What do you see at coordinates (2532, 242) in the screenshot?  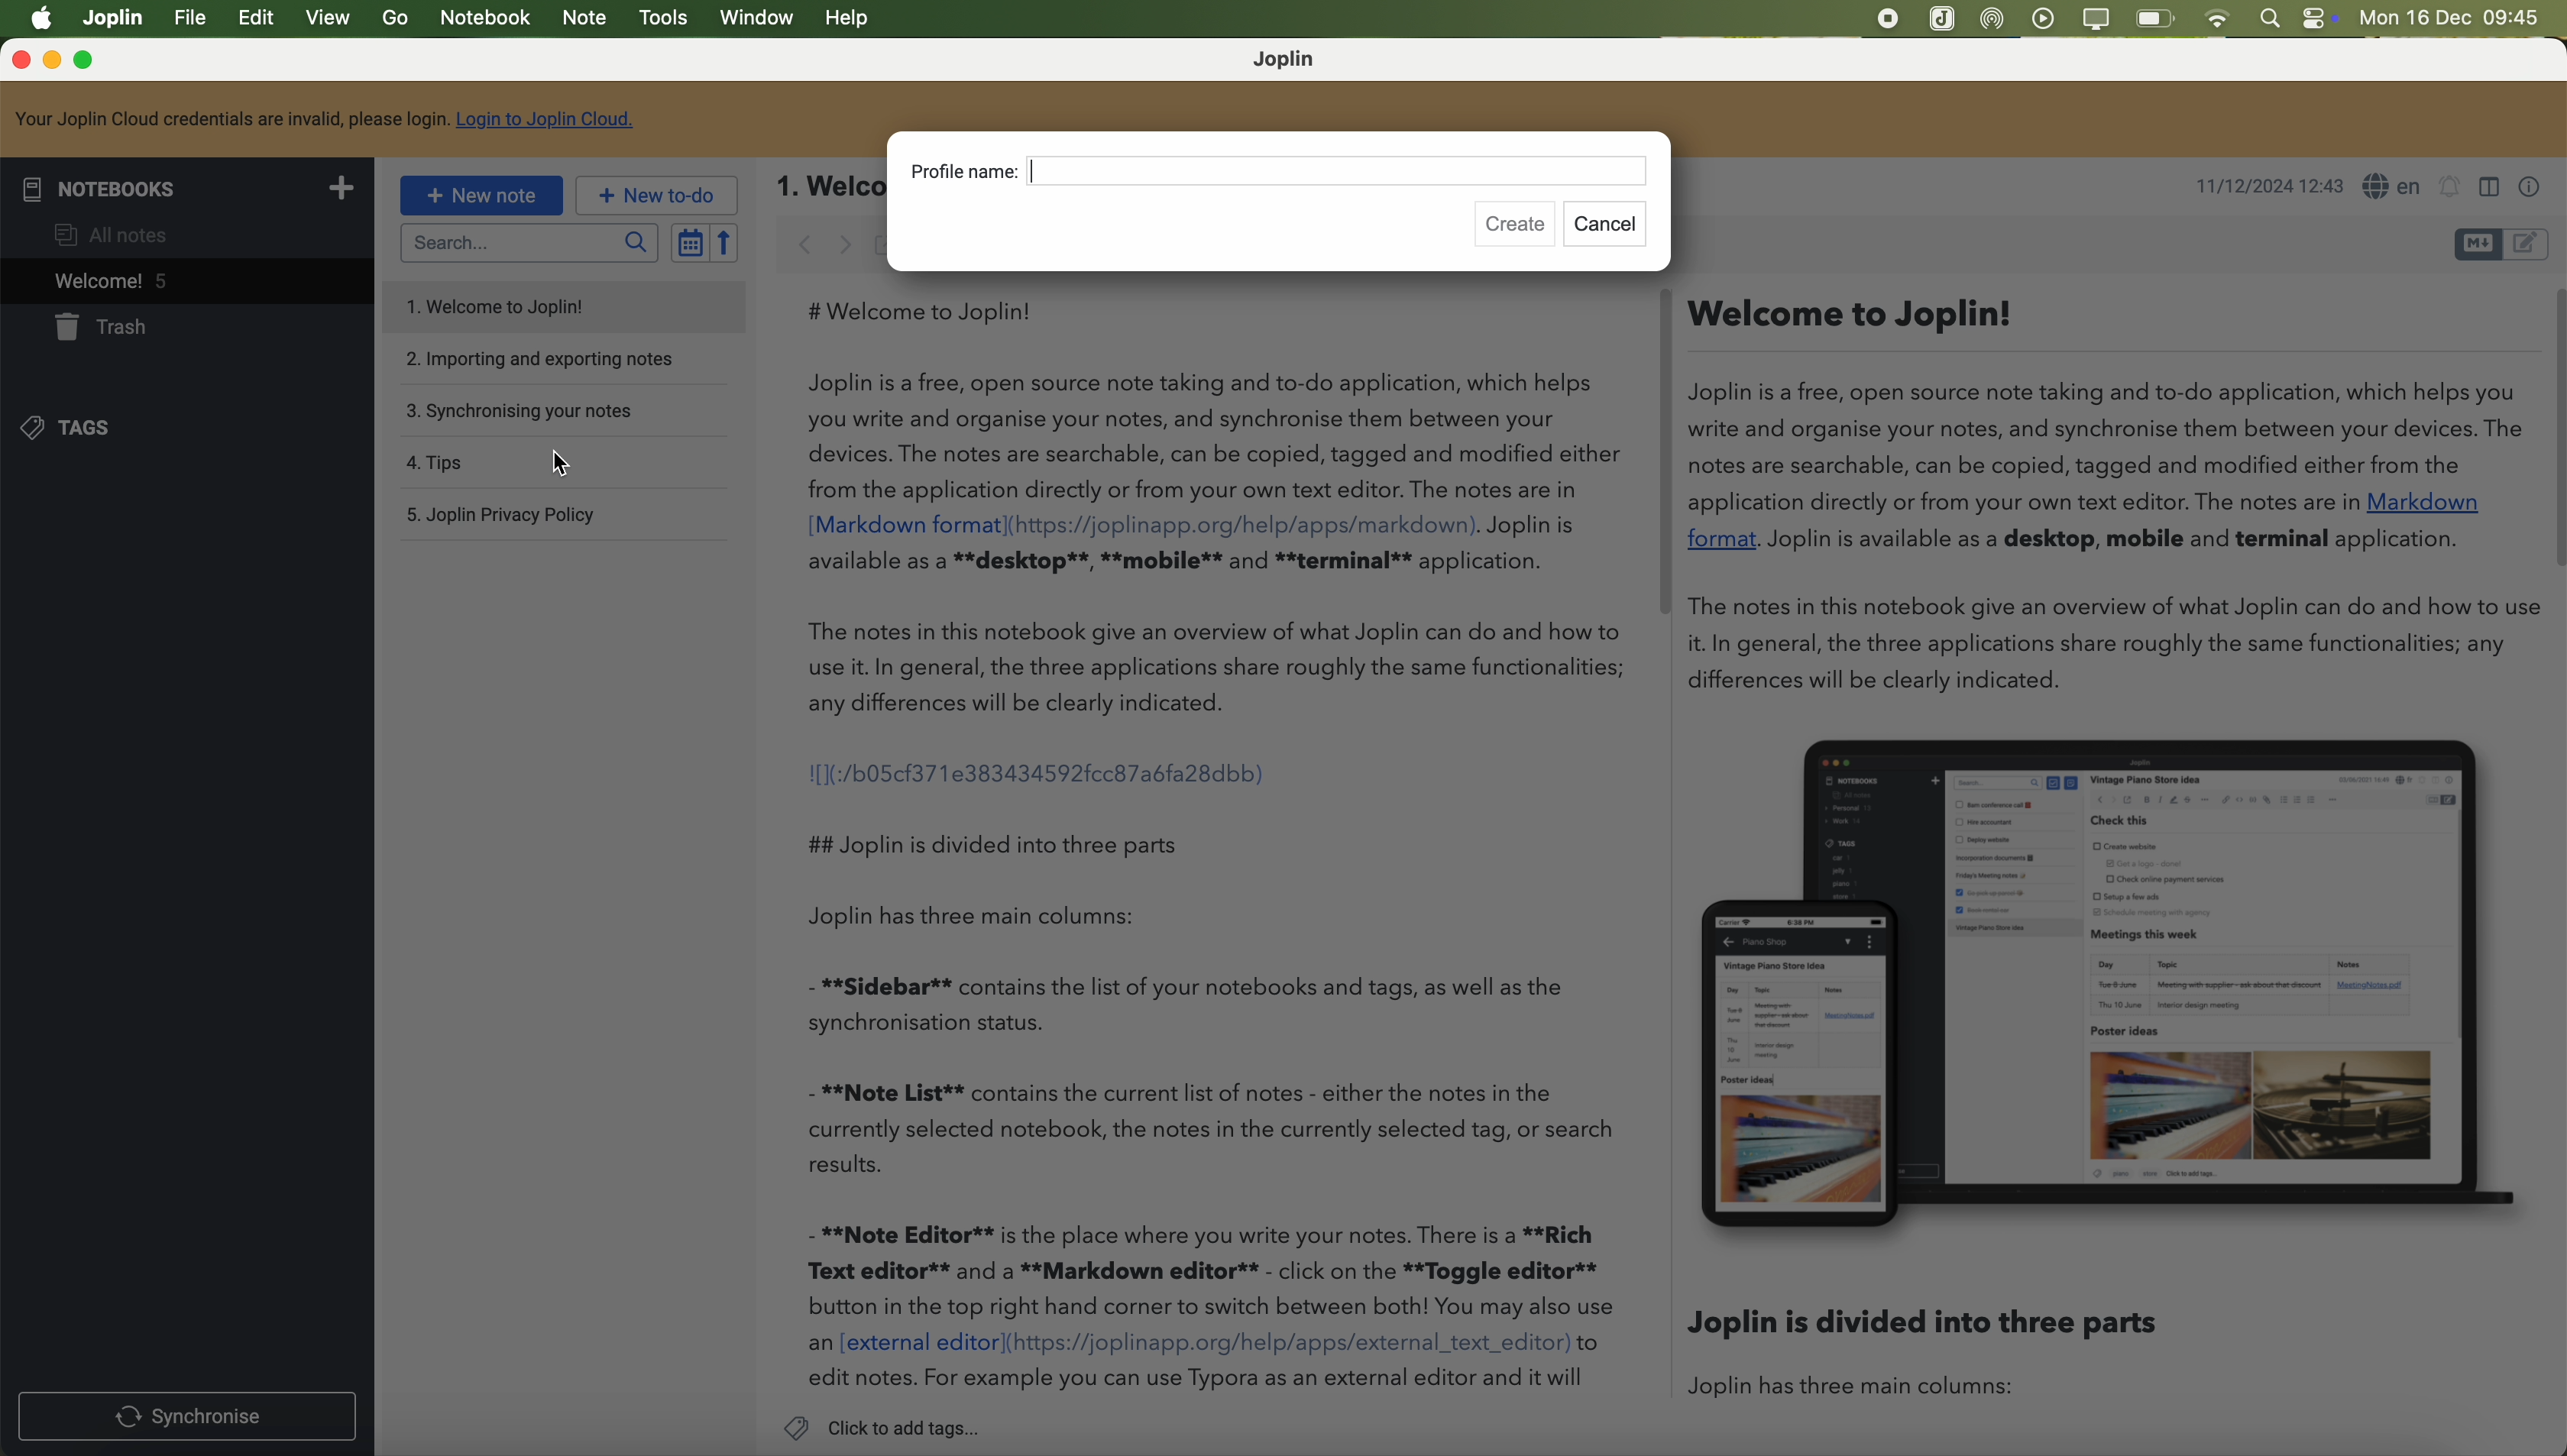 I see `toggle editors` at bounding box center [2532, 242].